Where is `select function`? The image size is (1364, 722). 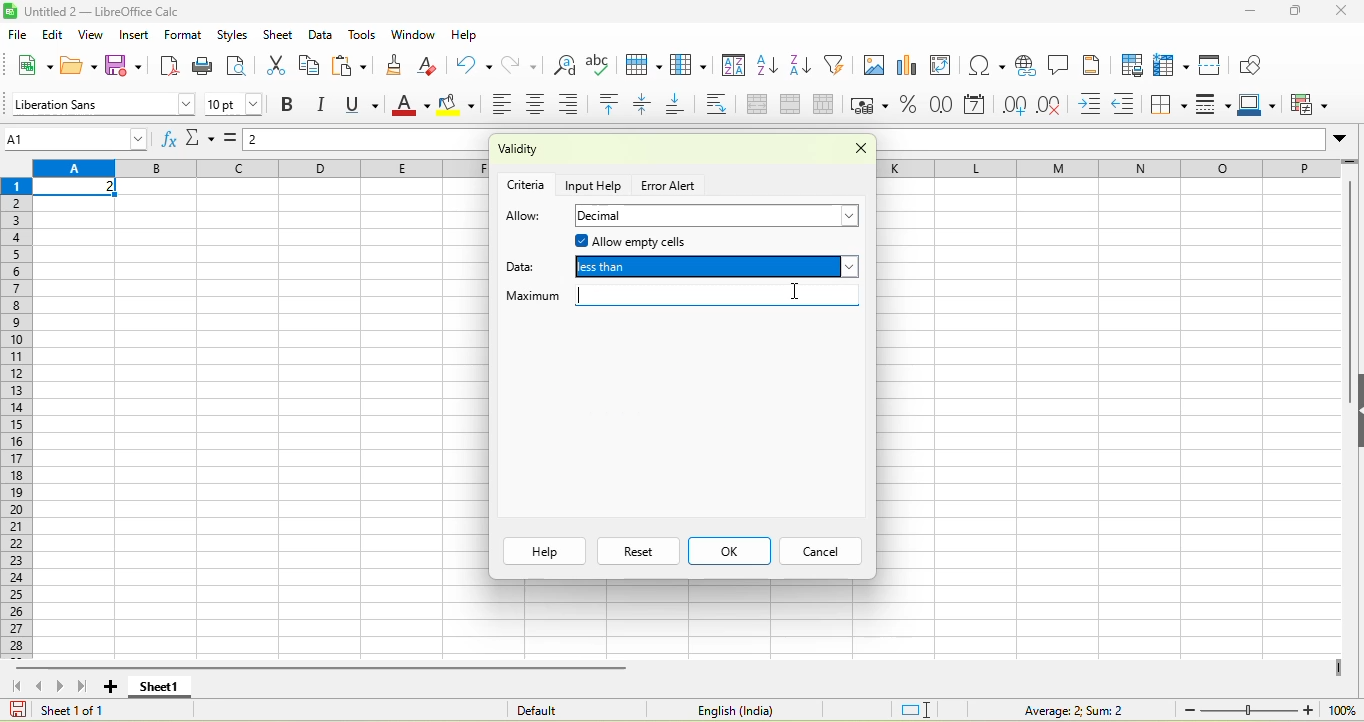
select function is located at coordinates (202, 140).